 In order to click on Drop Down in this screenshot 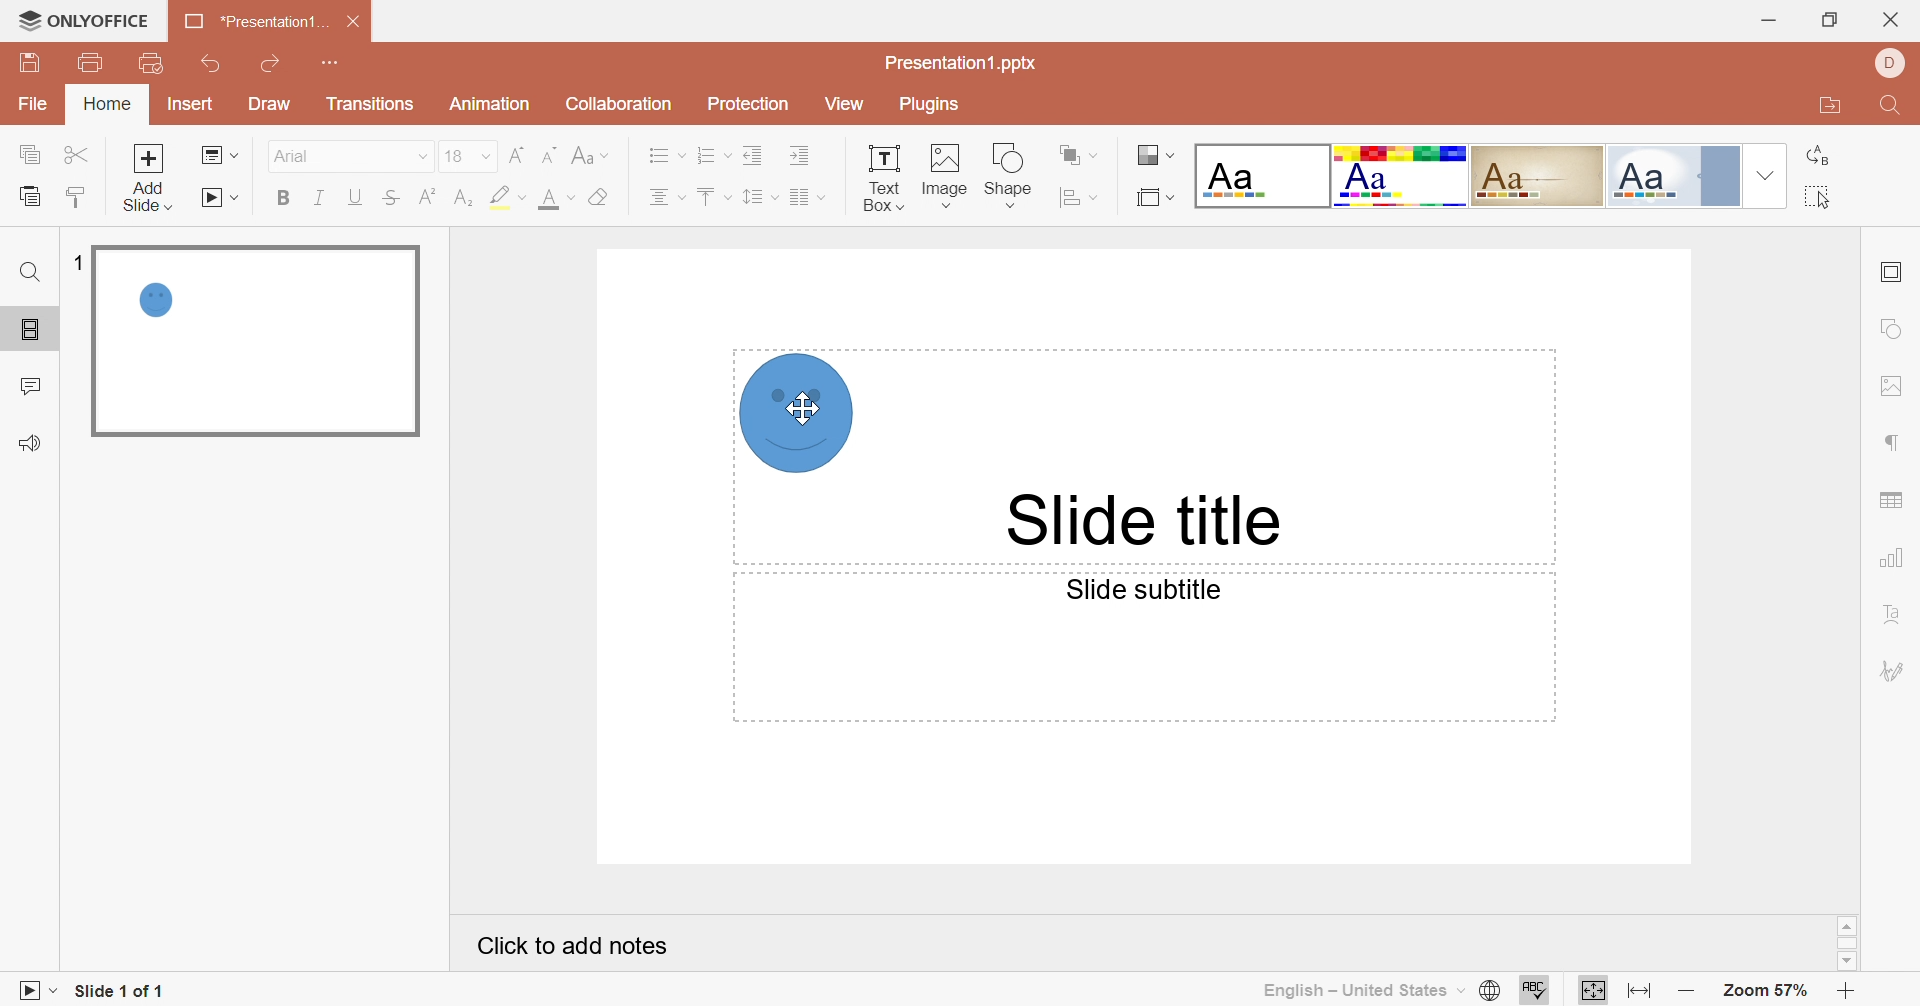, I will do `click(421, 159)`.